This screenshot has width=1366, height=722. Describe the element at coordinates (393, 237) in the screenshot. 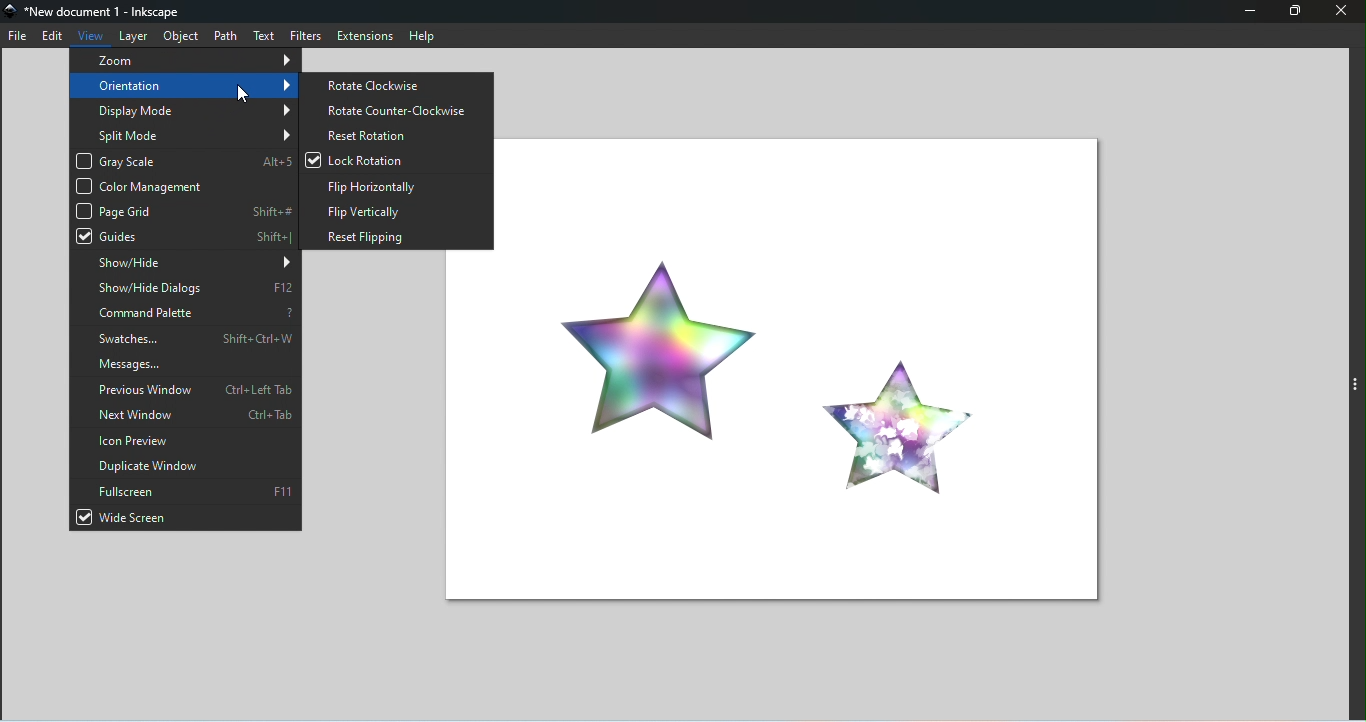

I see `Reset flipping` at that location.